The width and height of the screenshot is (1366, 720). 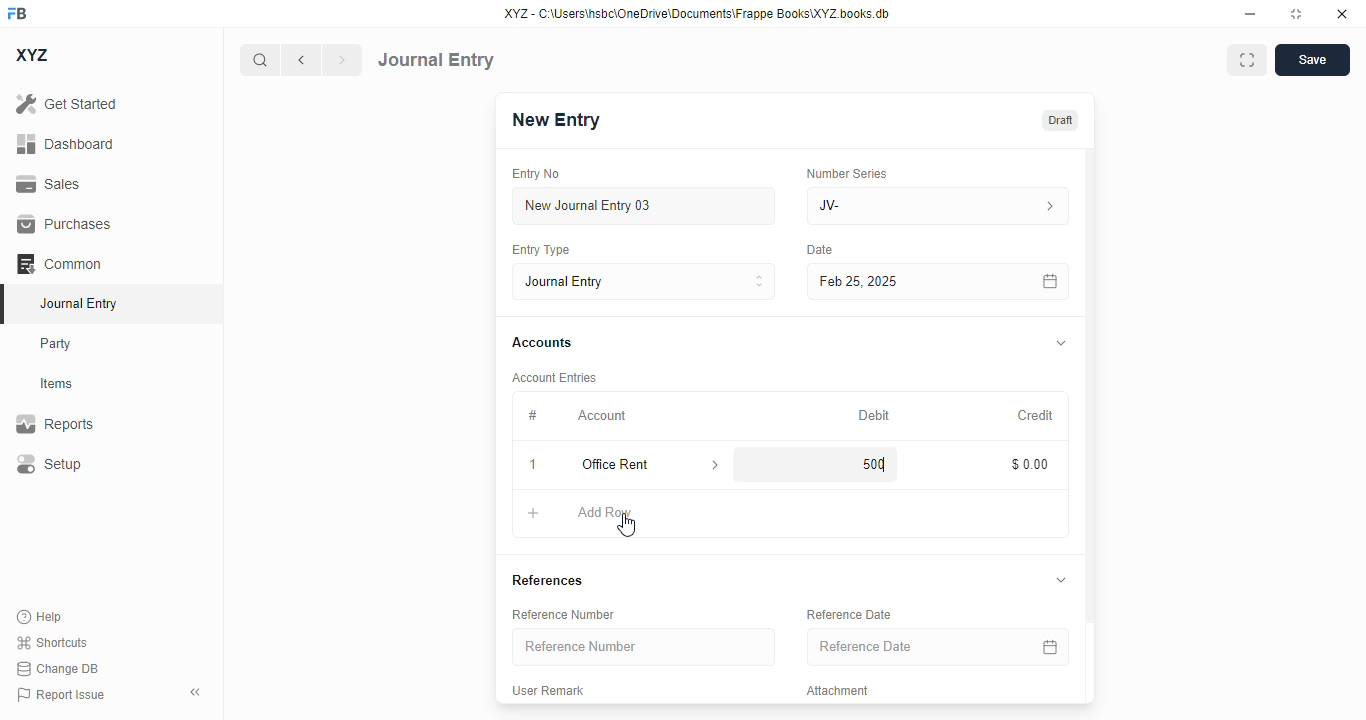 I want to click on account, so click(x=602, y=416).